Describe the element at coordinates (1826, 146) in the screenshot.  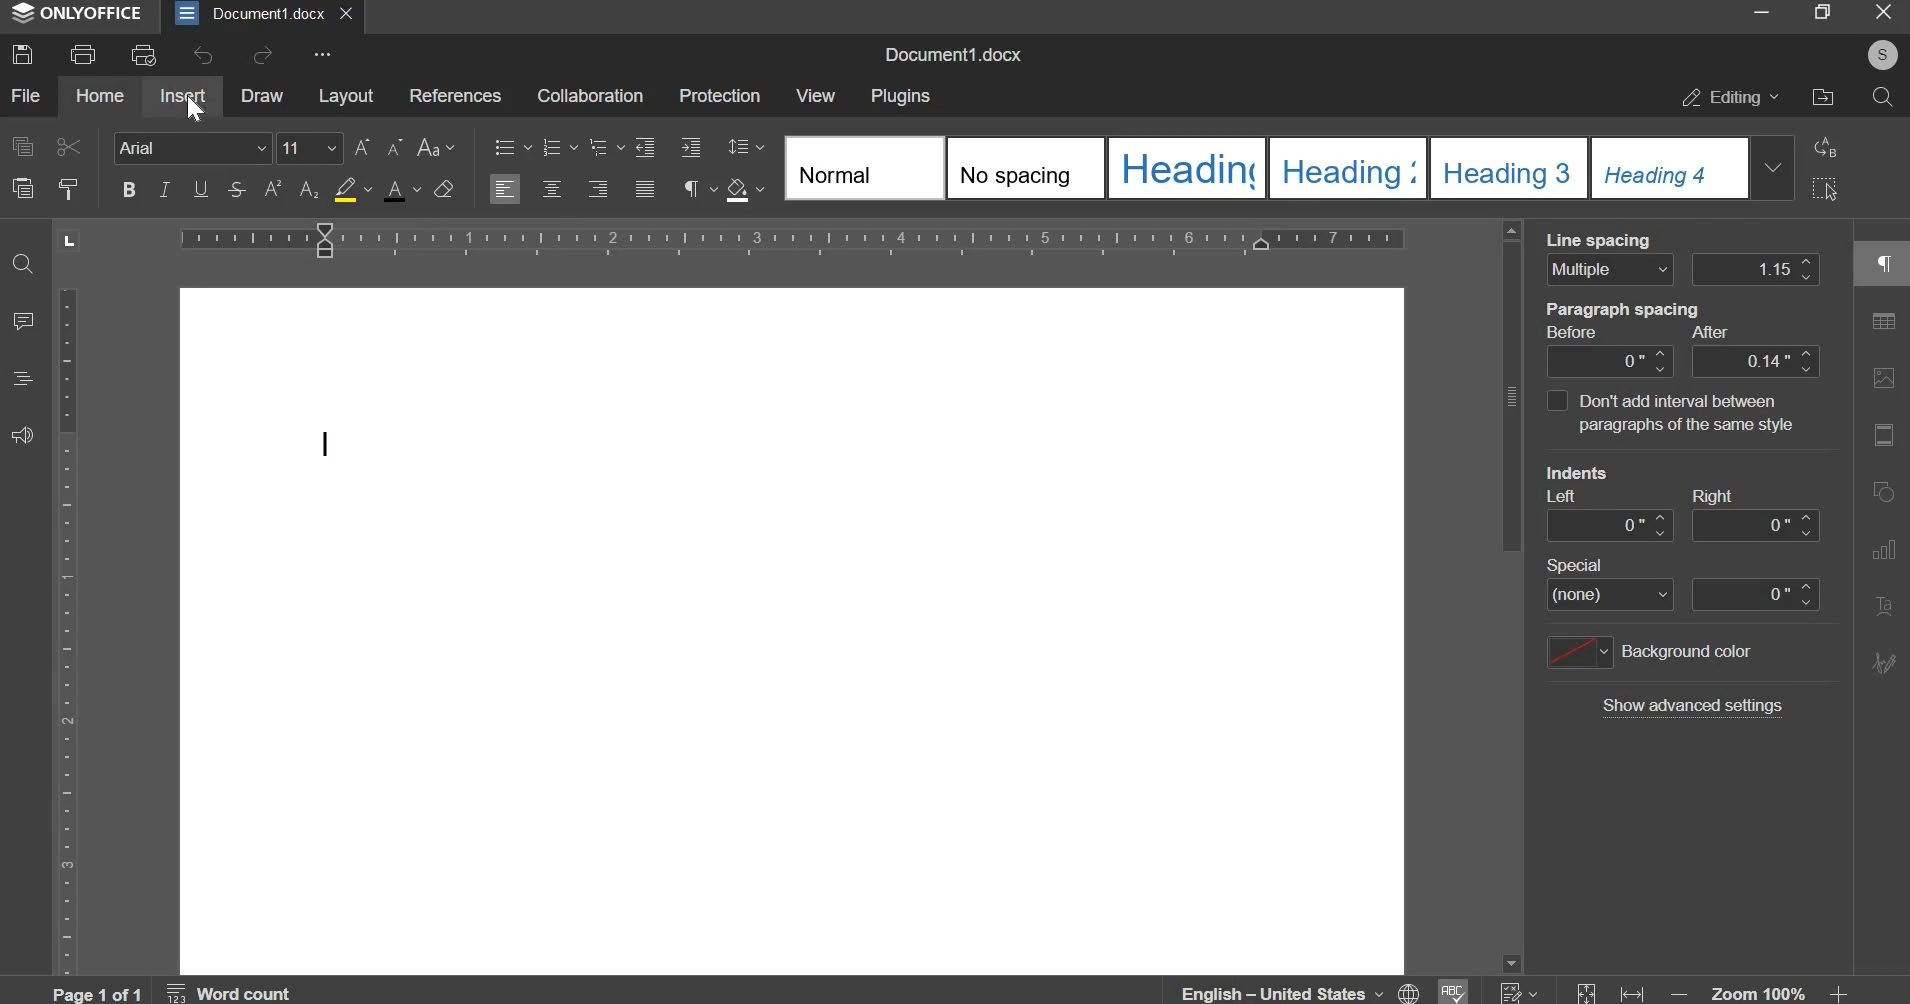
I see `replace` at that location.